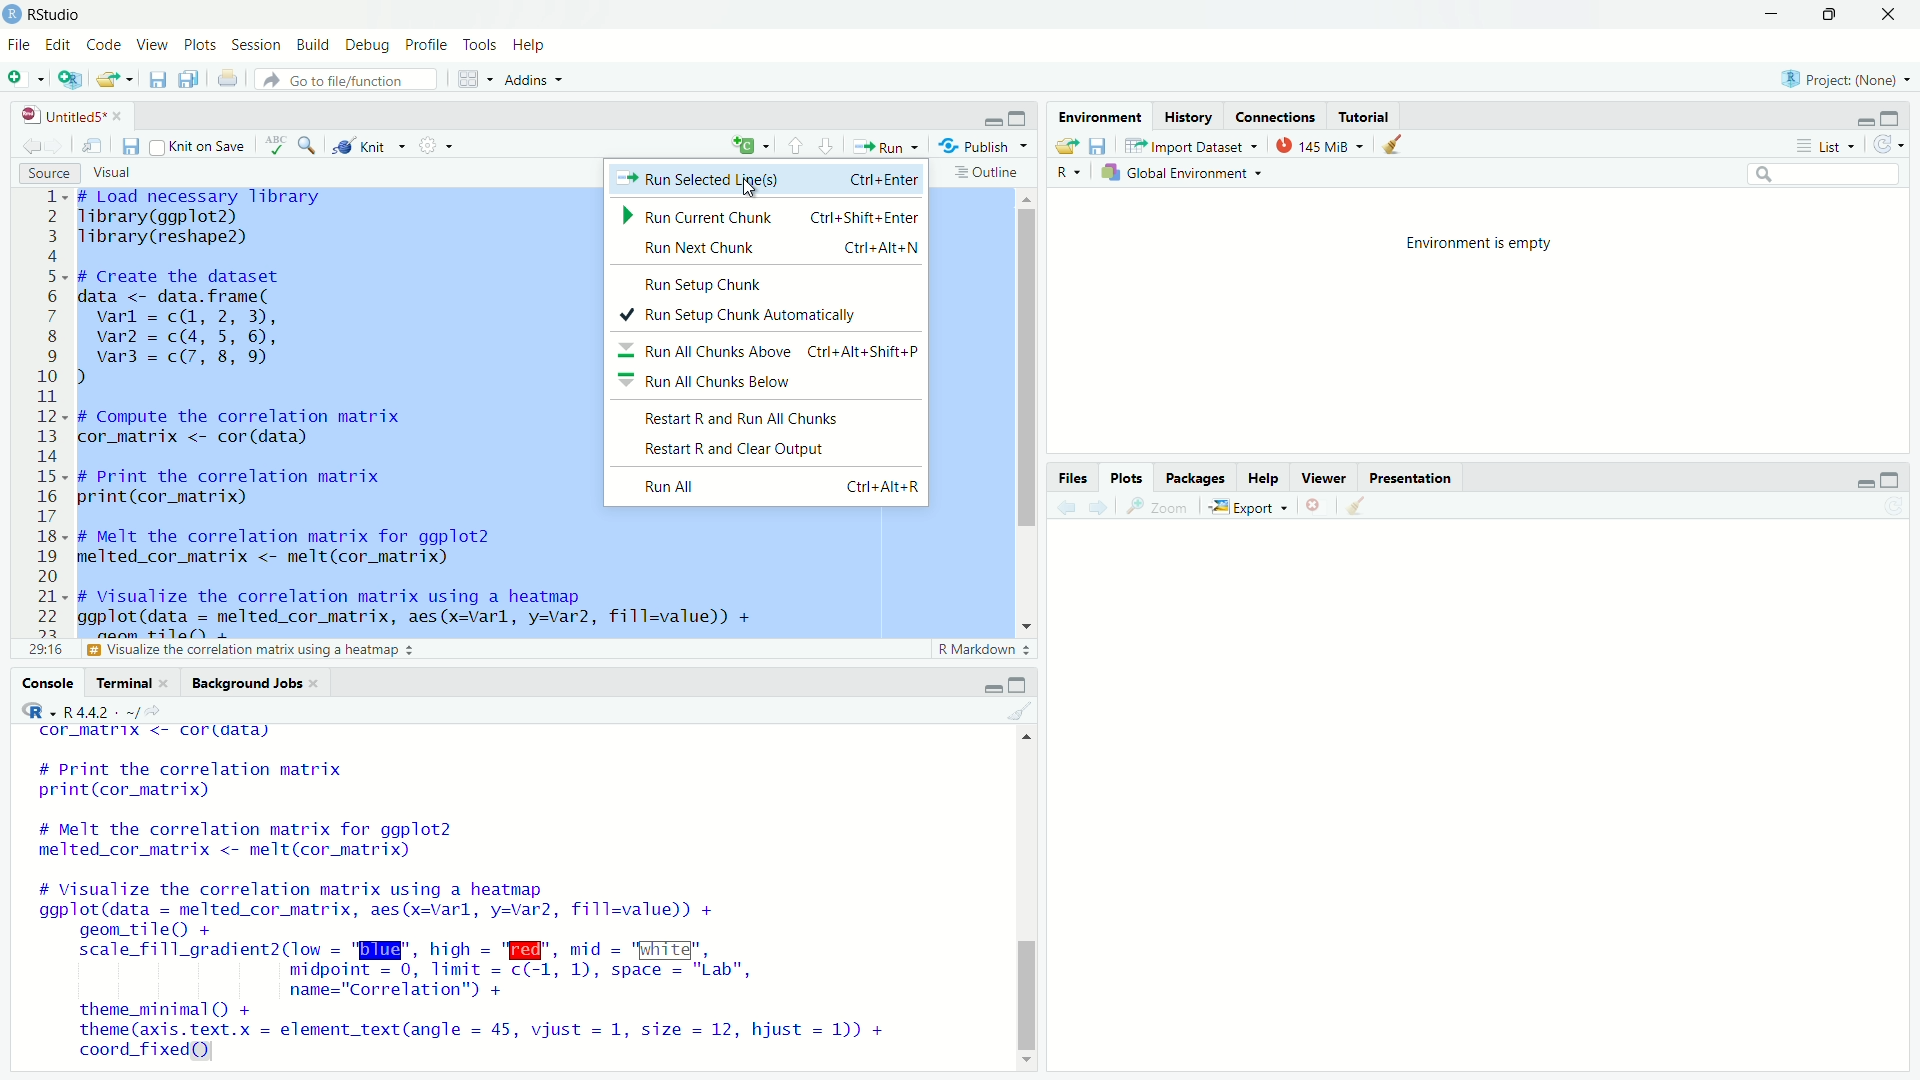 This screenshot has width=1920, height=1080. What do you see at coordinates (200, 147) in the screenshot?
I see `knit on save` at bounding box center [200, 147].